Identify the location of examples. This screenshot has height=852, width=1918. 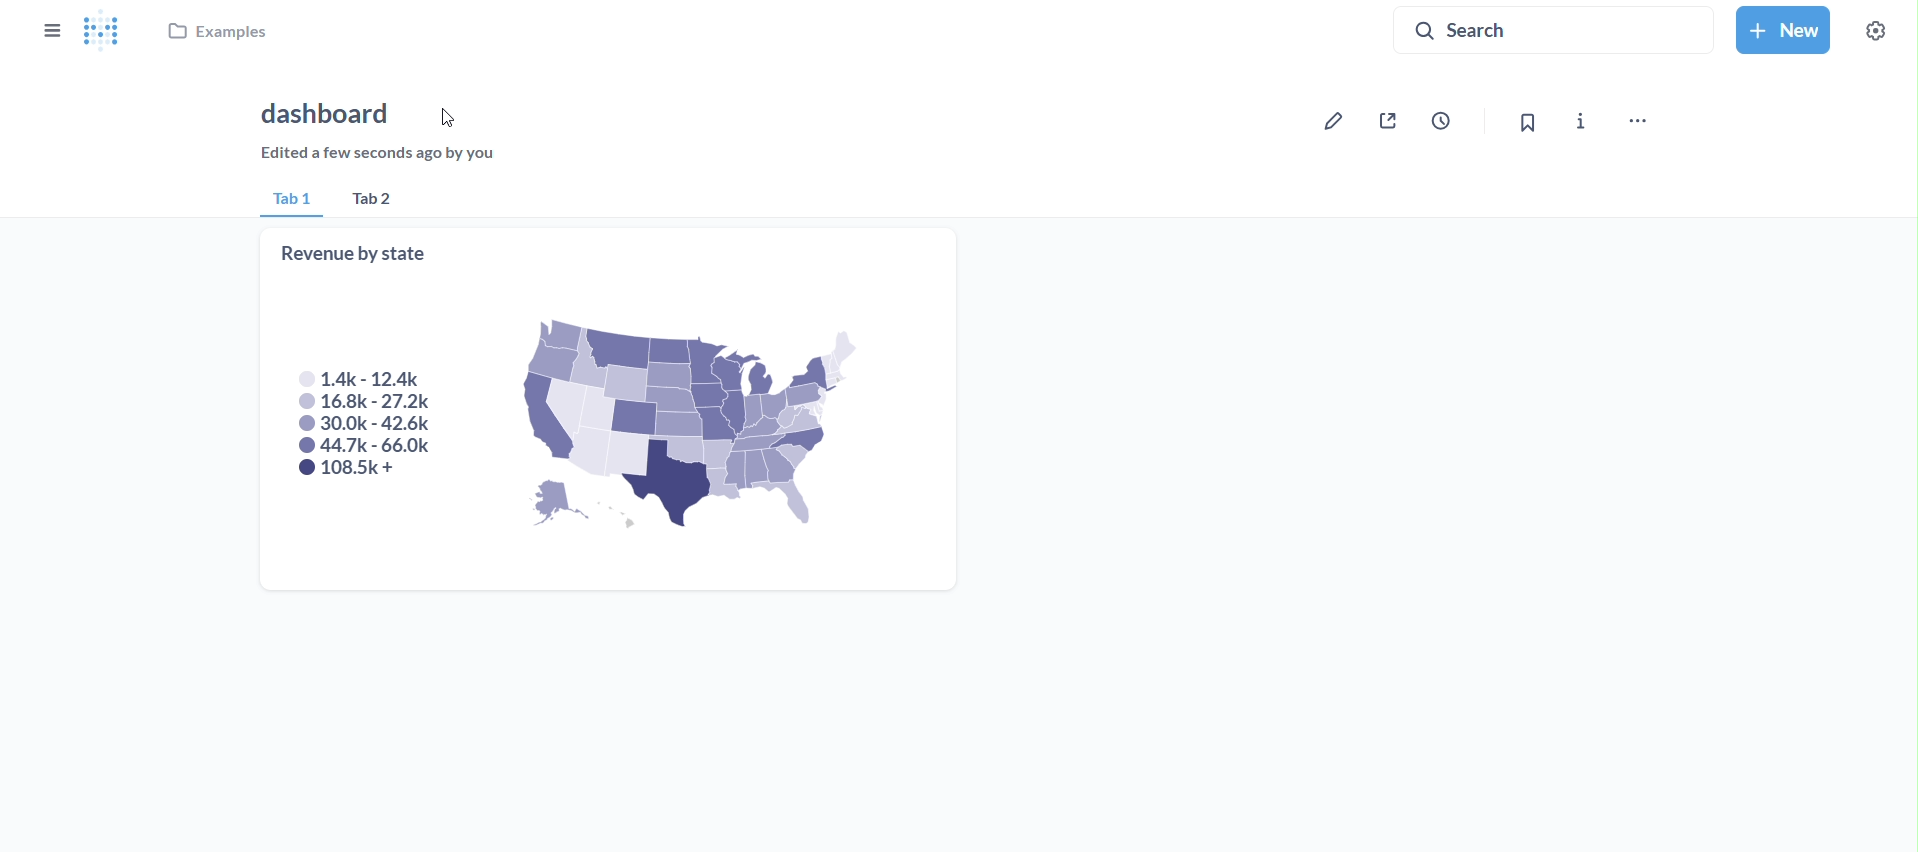
(221, 35).